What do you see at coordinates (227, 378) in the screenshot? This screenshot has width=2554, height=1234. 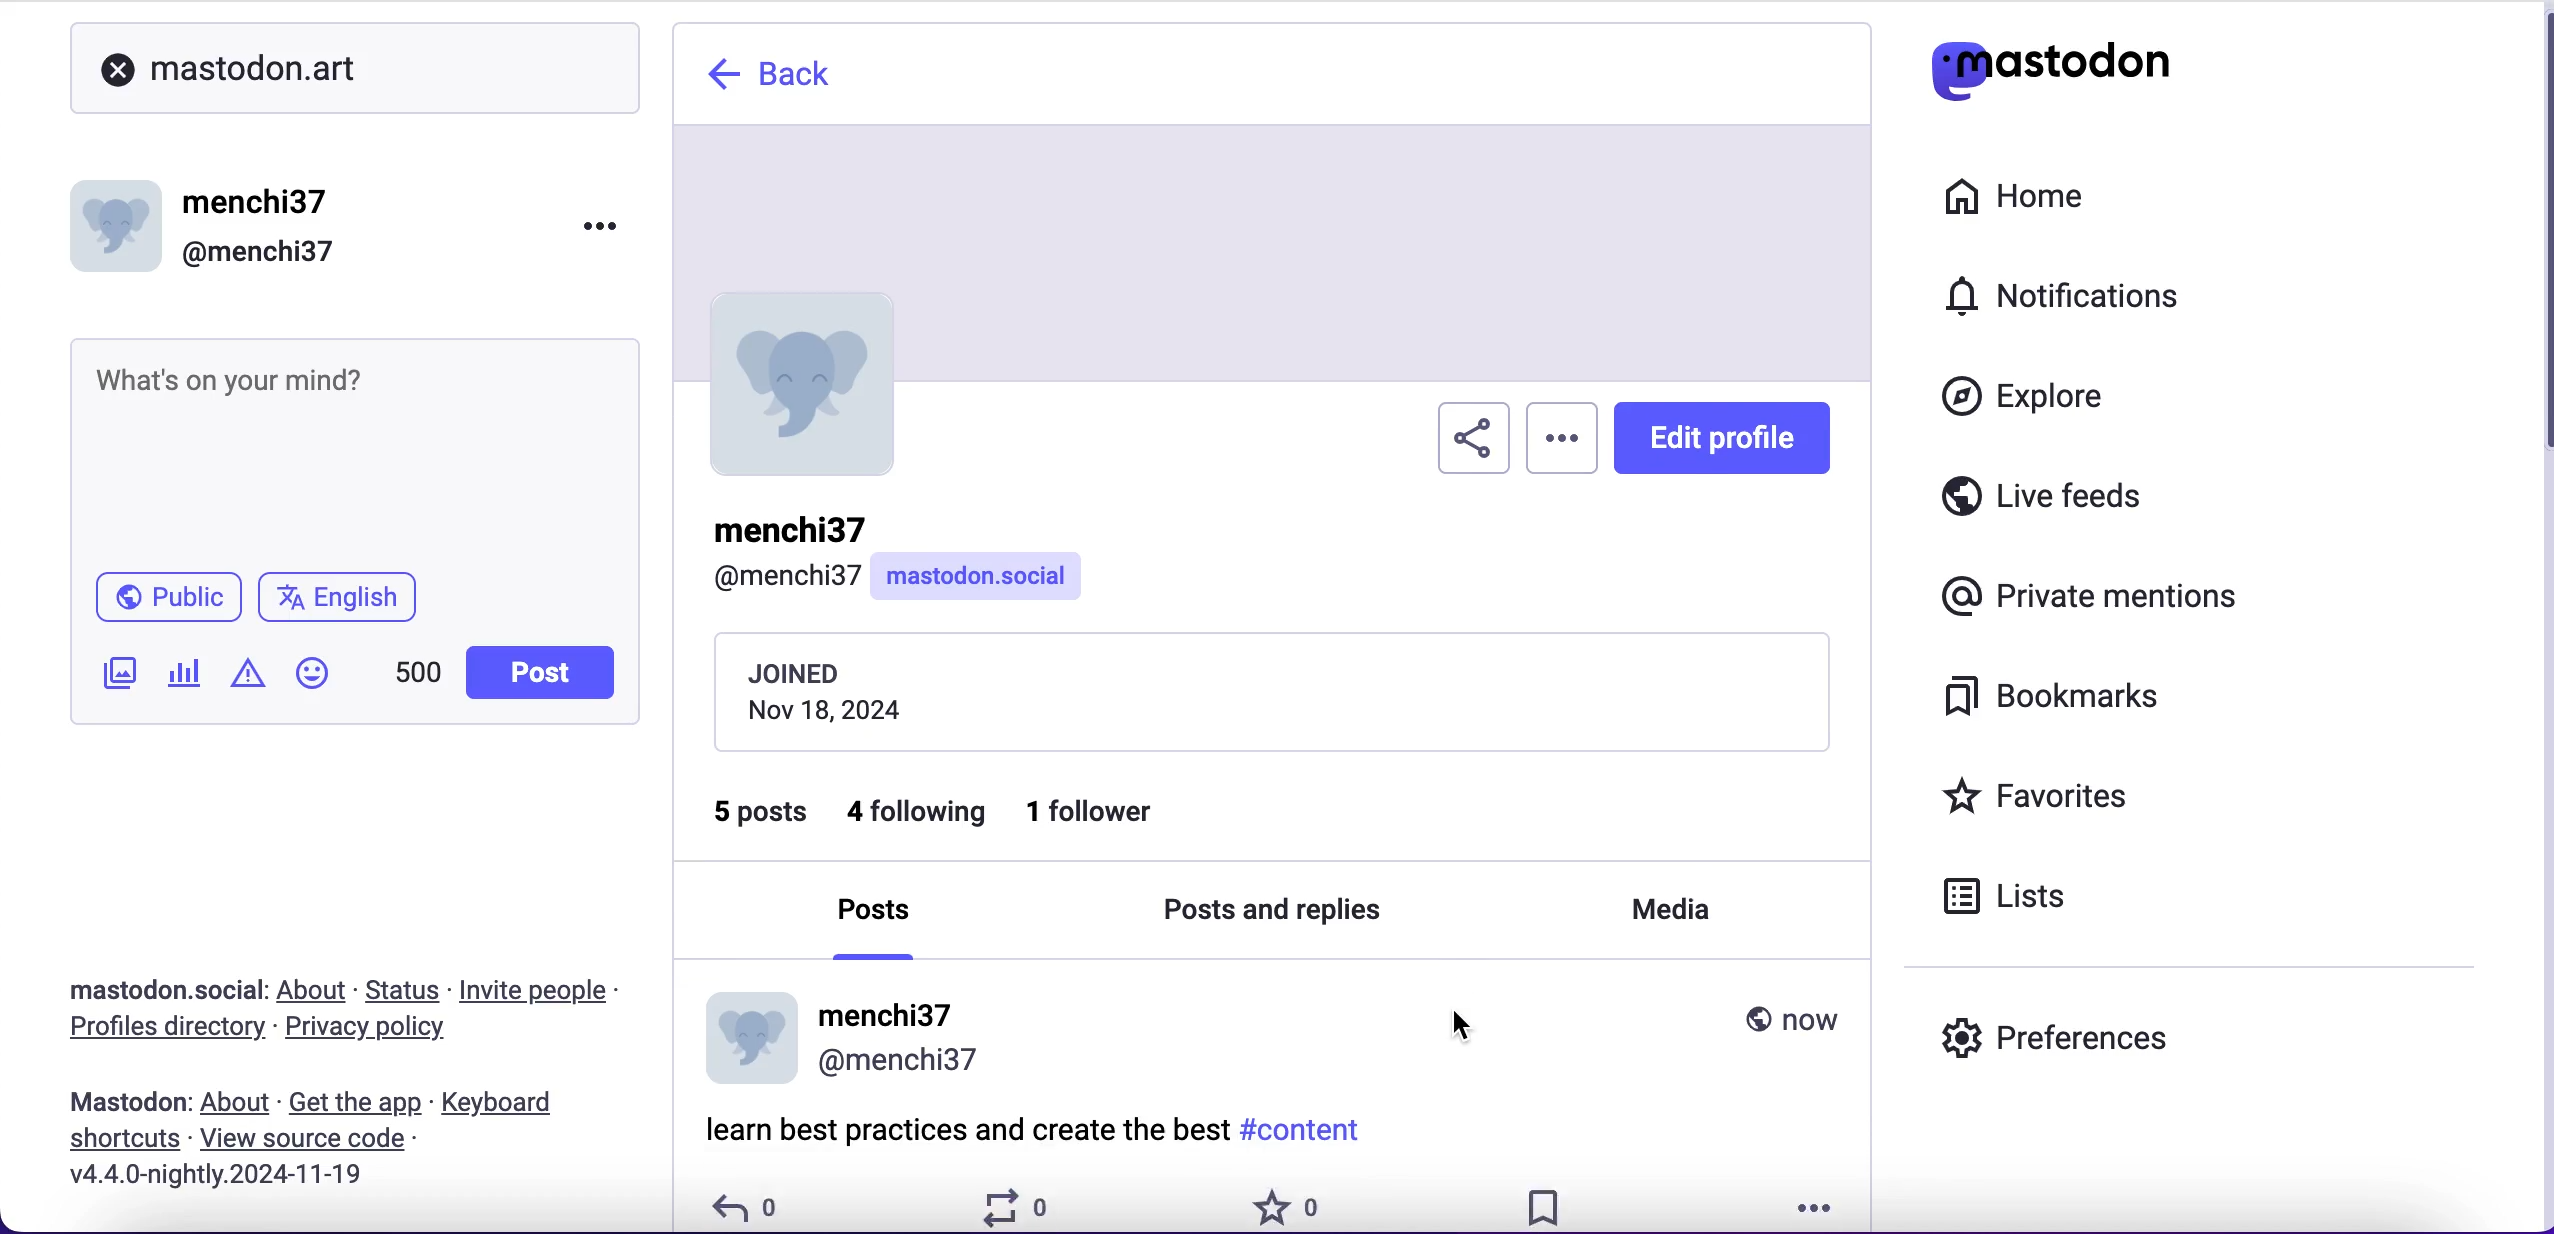 I see `text post` at bounding box center [227, 378].